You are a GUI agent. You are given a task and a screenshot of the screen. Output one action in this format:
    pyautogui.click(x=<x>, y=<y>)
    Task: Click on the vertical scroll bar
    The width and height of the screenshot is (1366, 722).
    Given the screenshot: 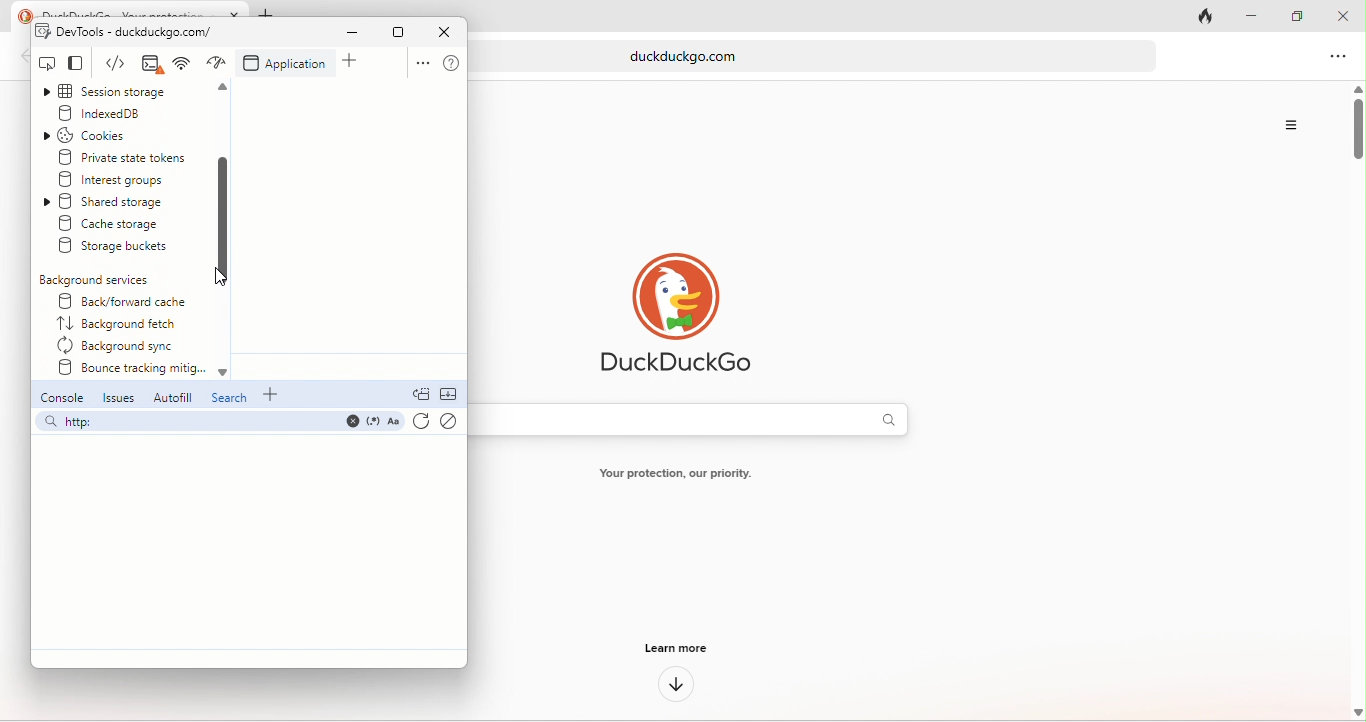 What is the action you would take?
    pyautogui.click(x=1356, y=133)
    